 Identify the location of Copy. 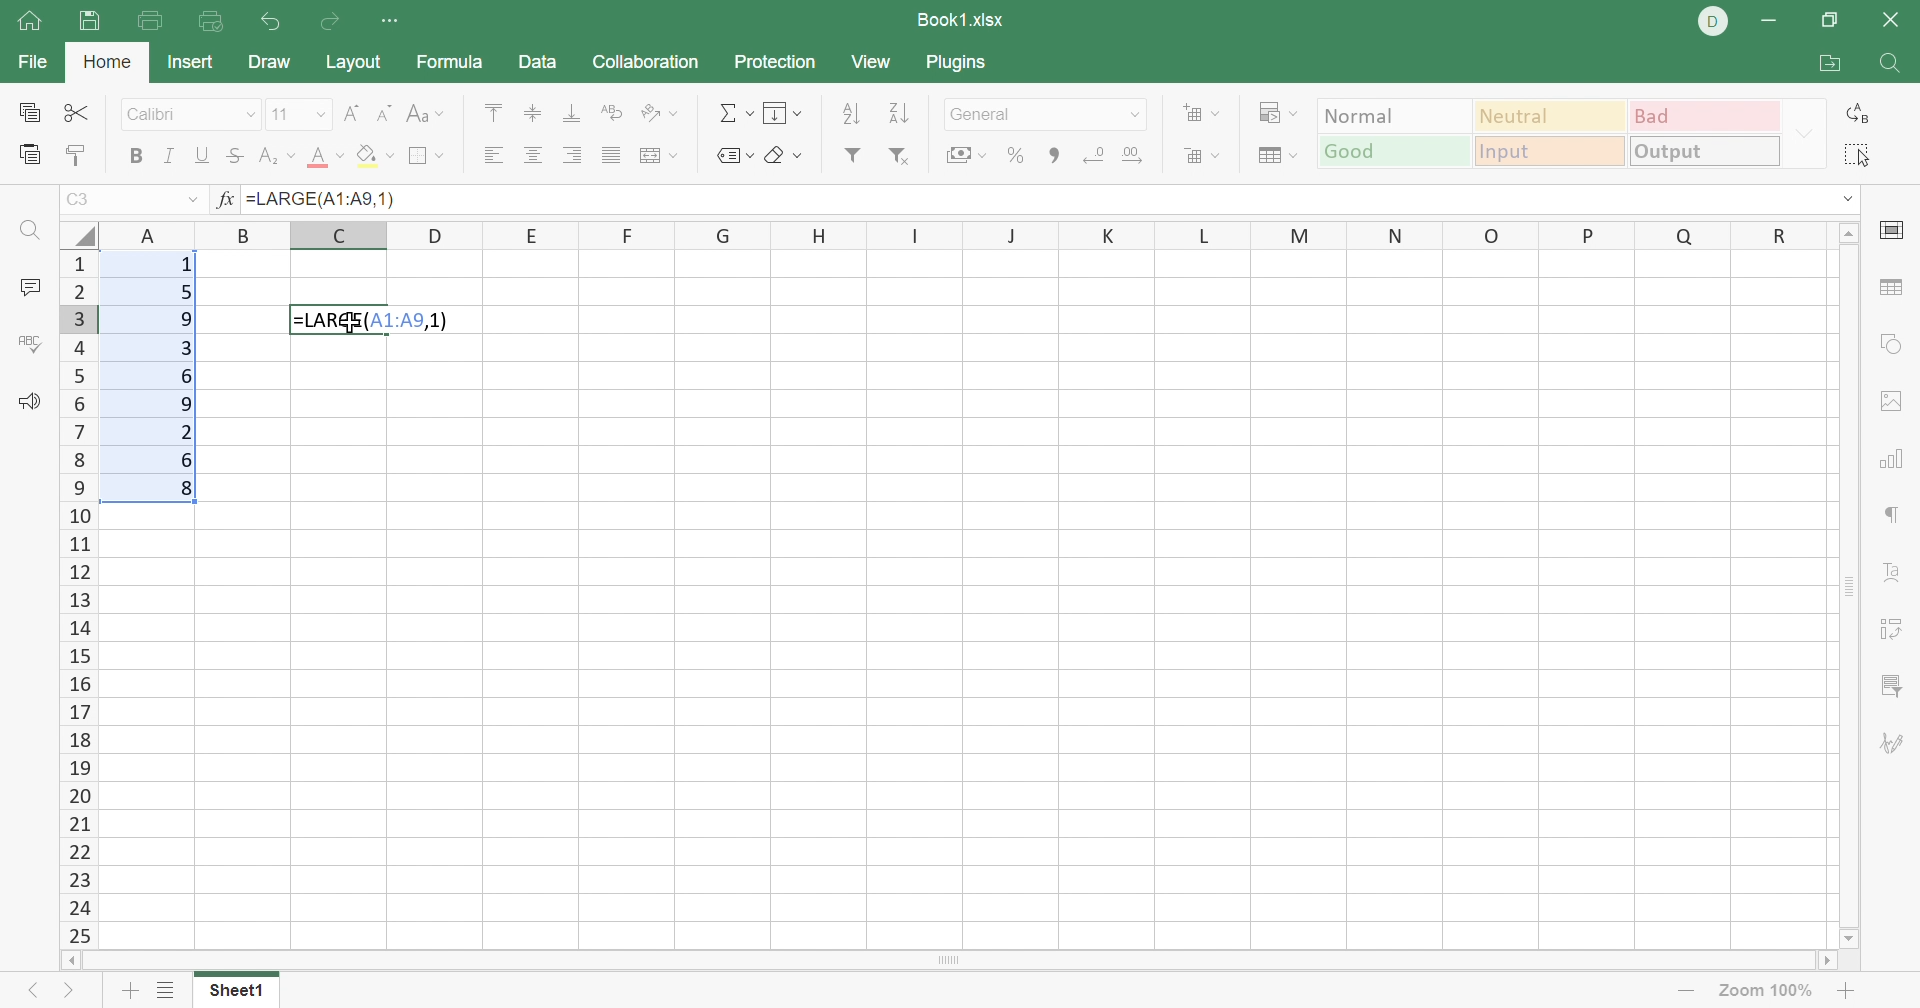
(29, 113).